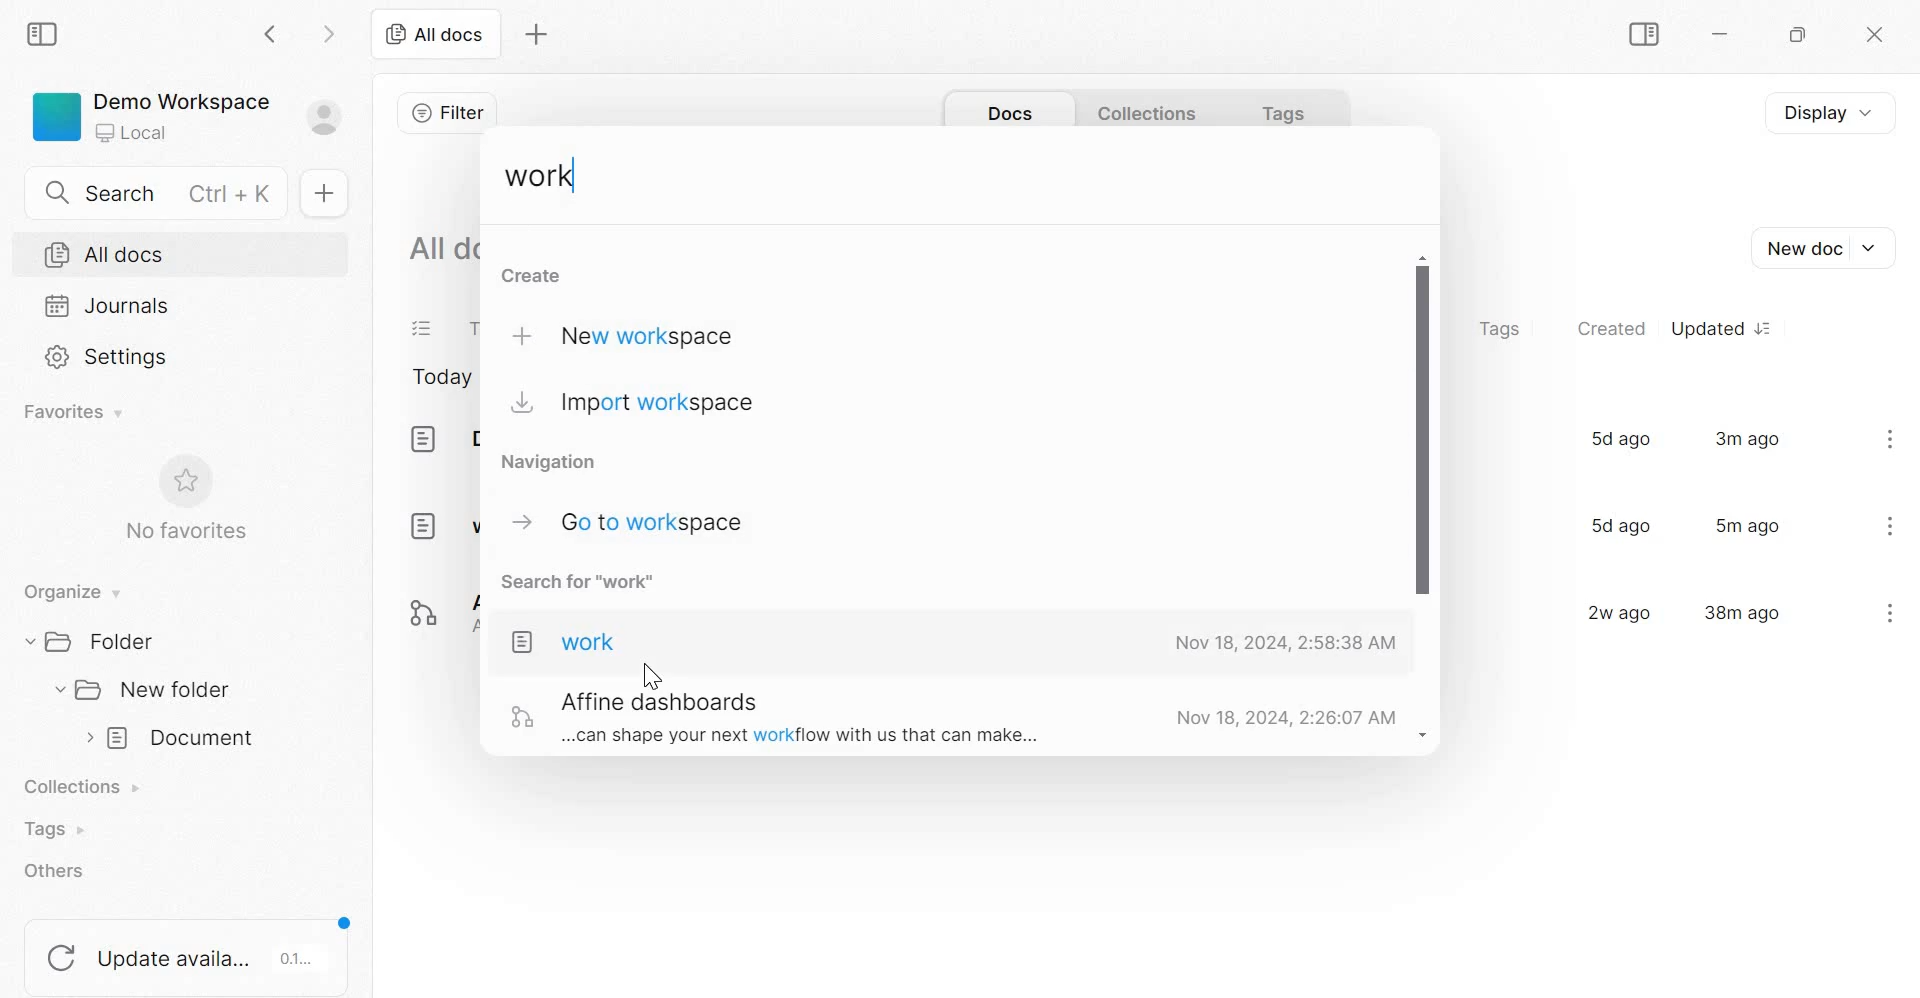 This screenshot has height=998, width=1920. I want to click on work, so click(544, 178).